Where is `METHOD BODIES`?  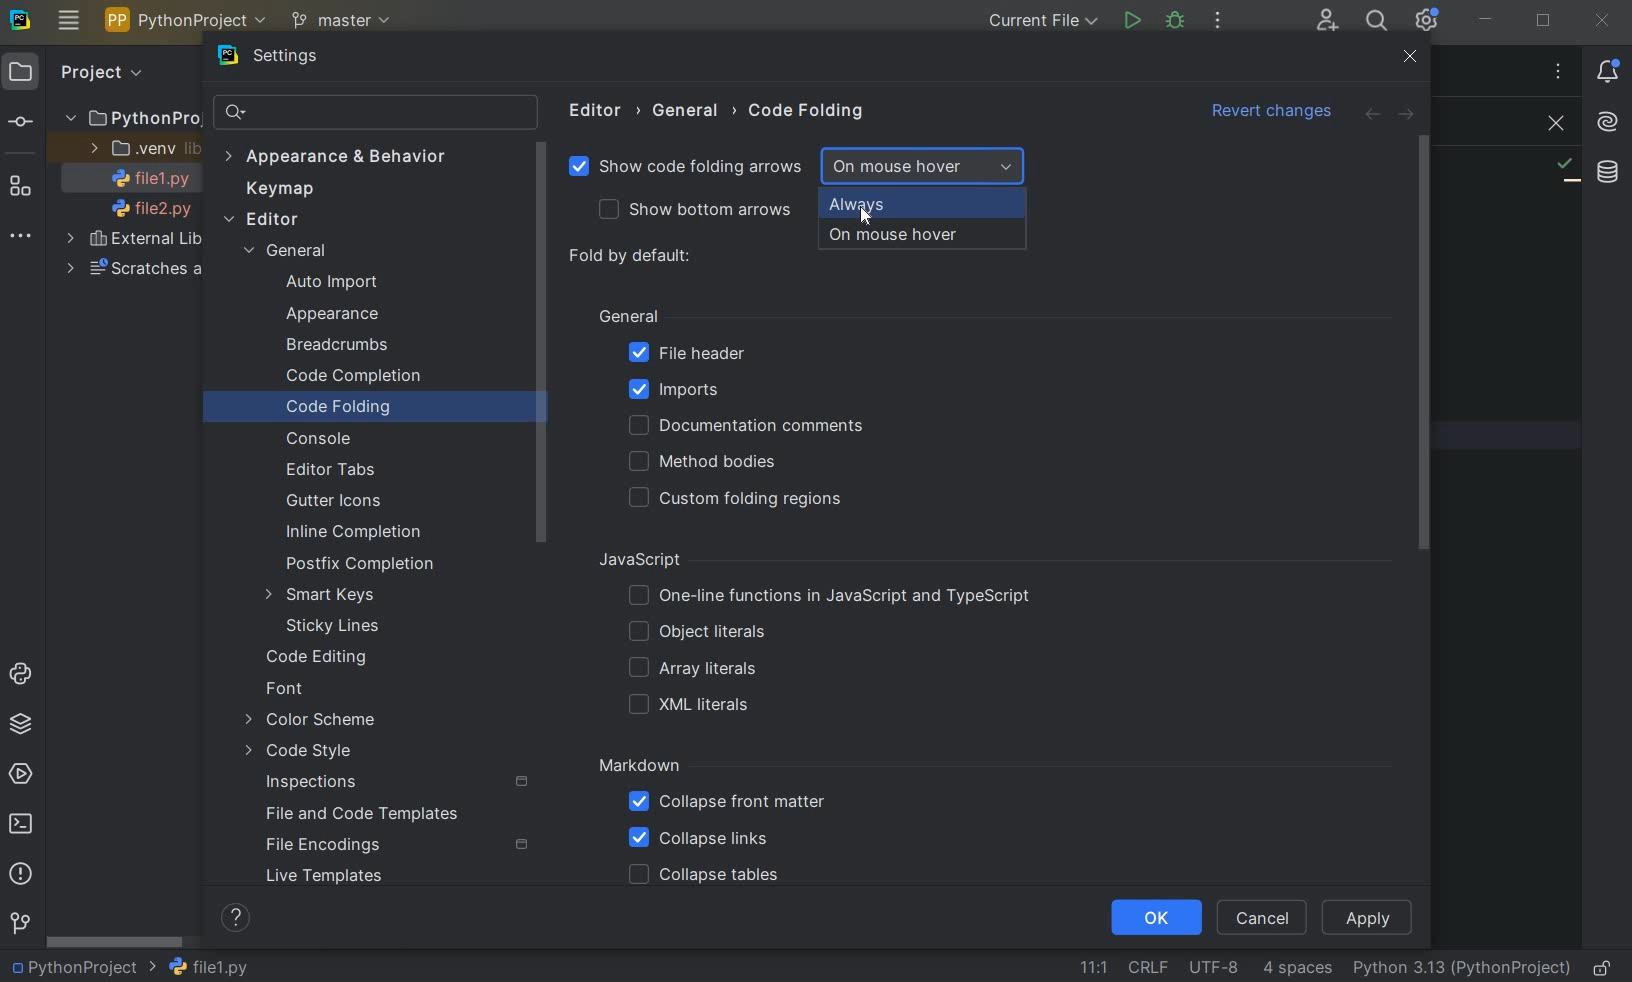
METHOD BODIES is located at coordinates (707, 462).